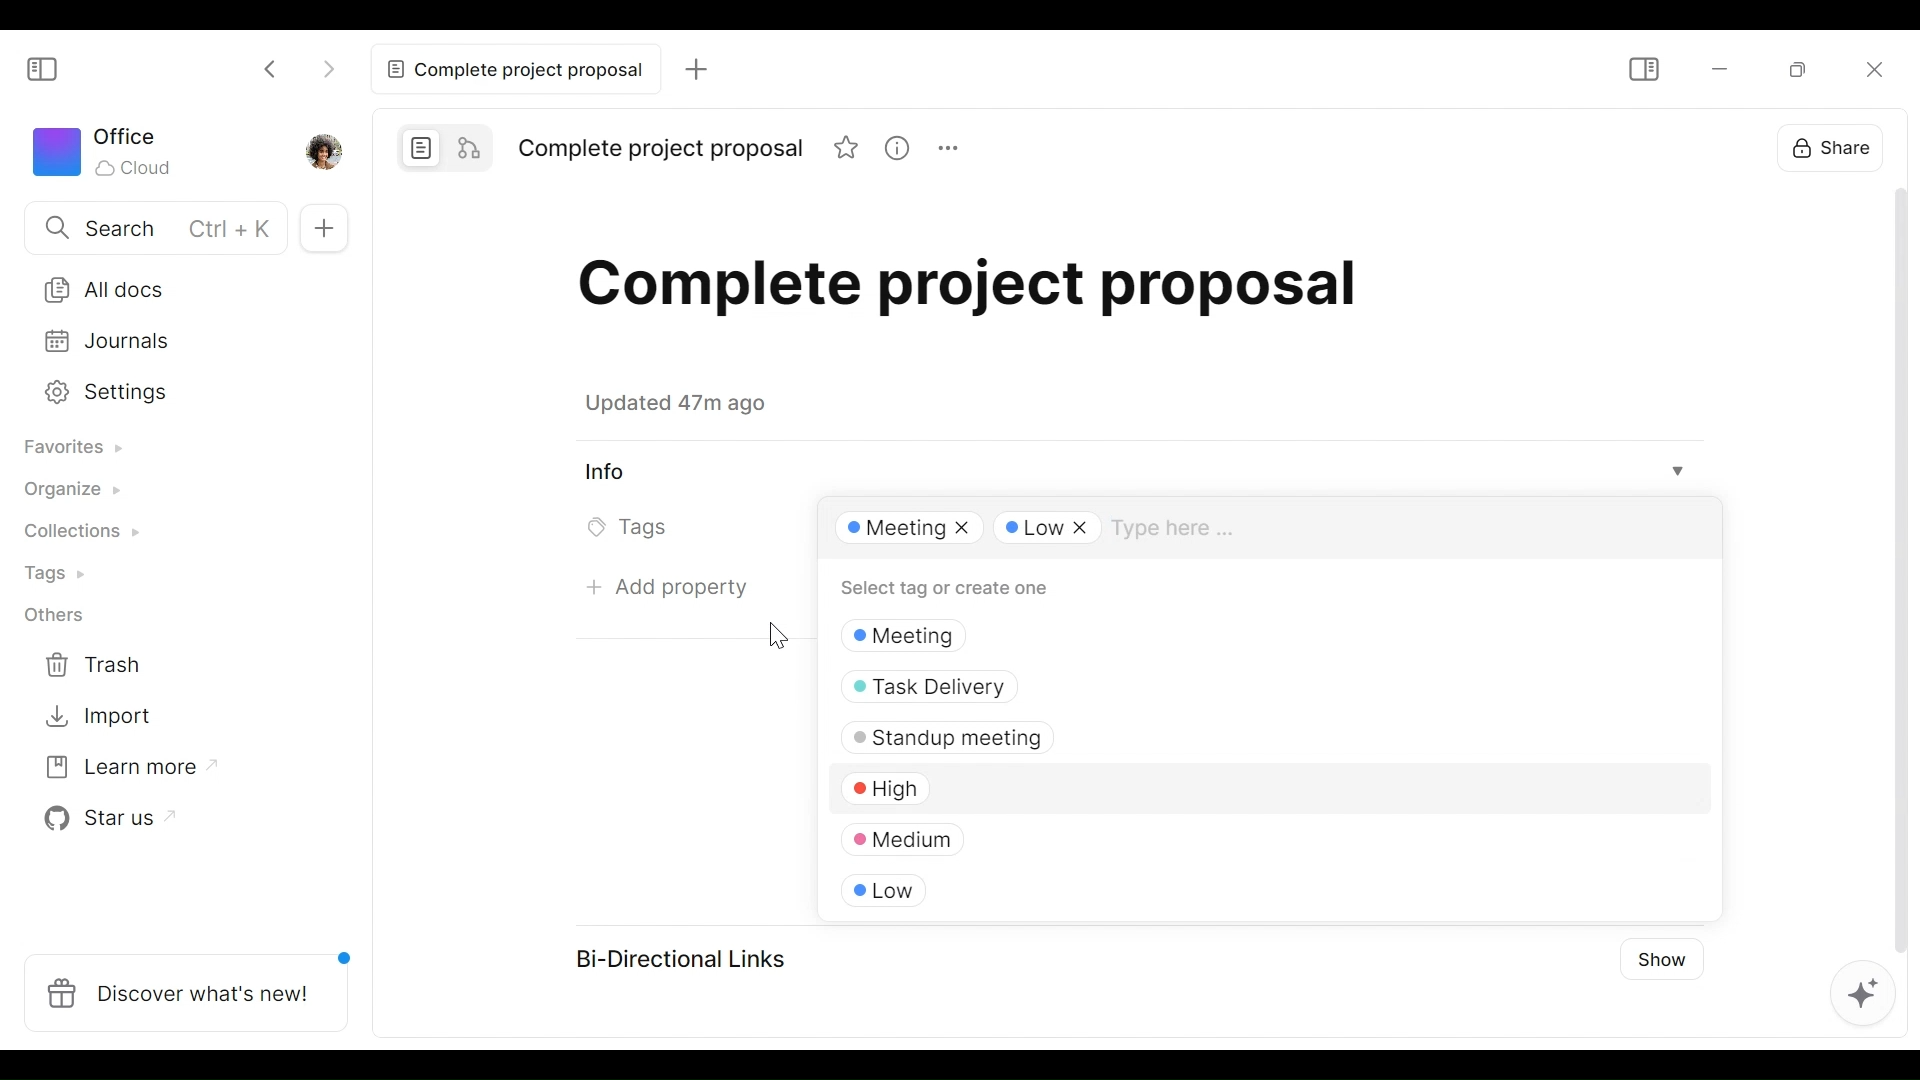  I want to click on Bi-Directional Links, so click(689, 956).